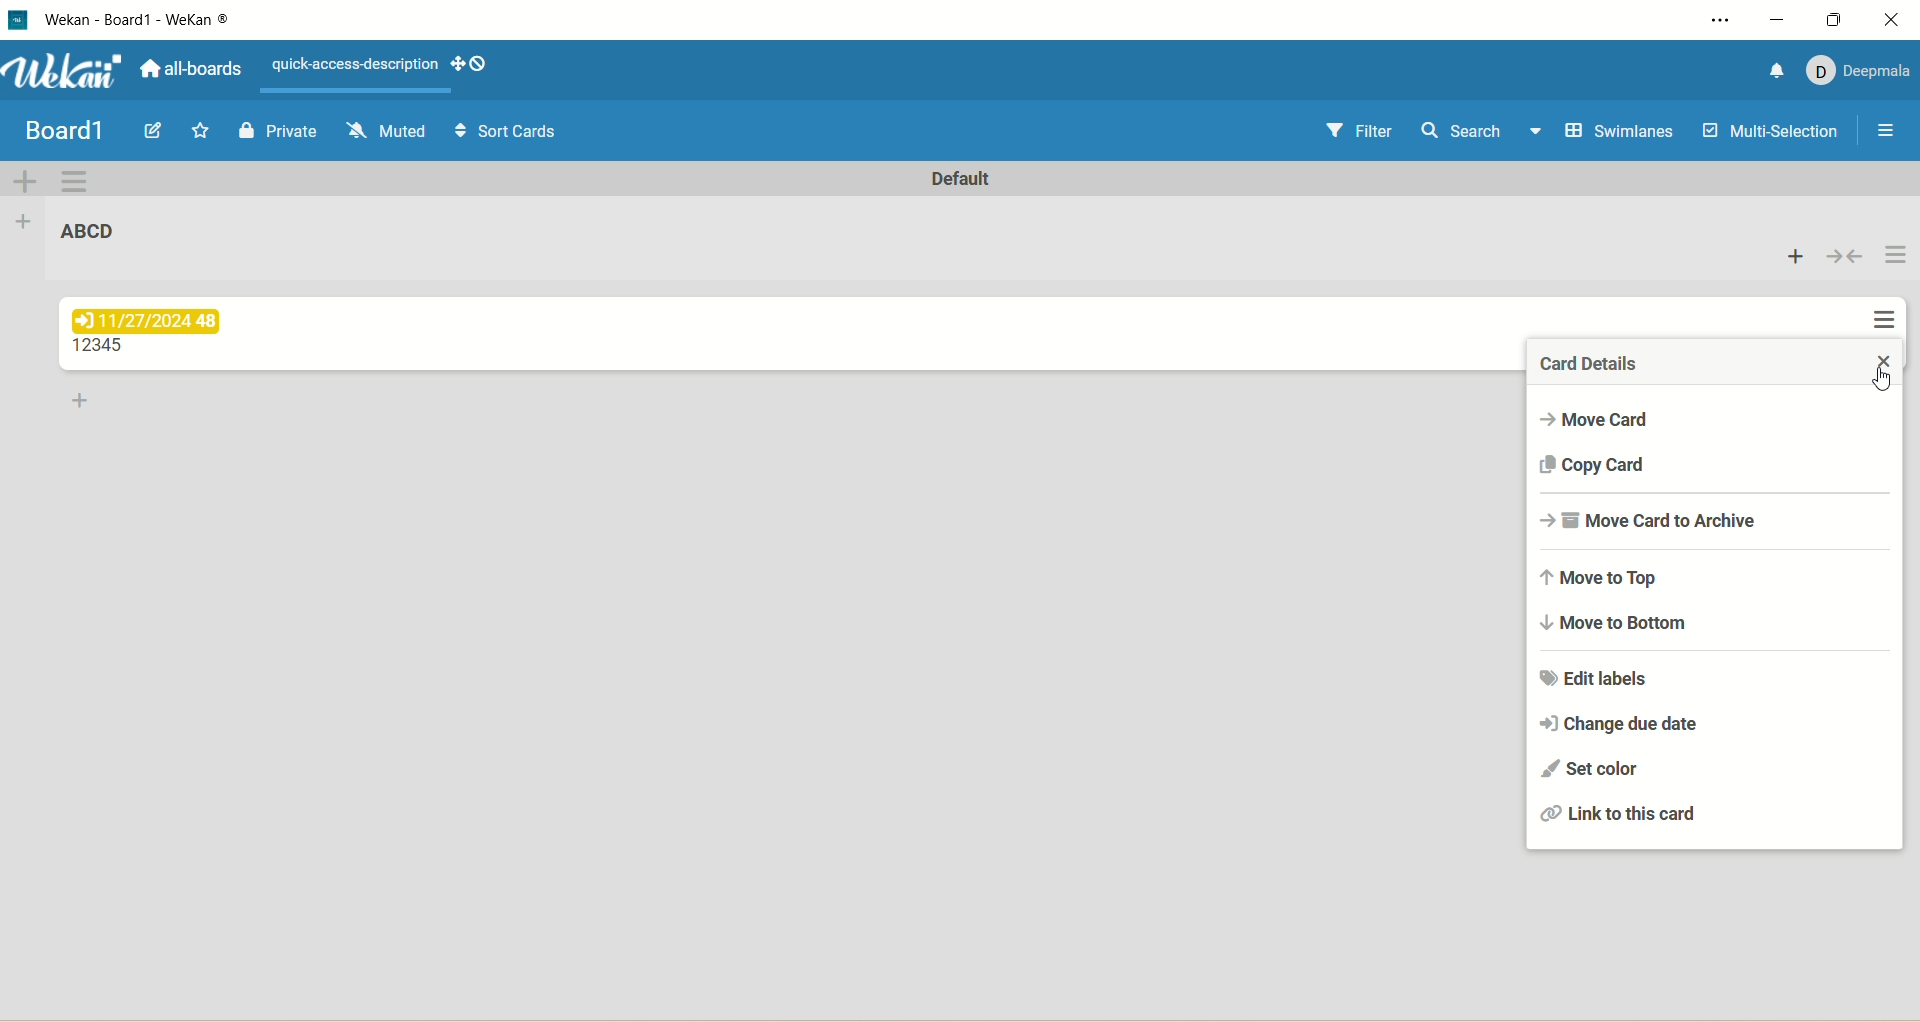 The image size is (1920, 1022). Describe the element at coordinates (1627, 721) in the screenshot. I see `change due date` at that location.